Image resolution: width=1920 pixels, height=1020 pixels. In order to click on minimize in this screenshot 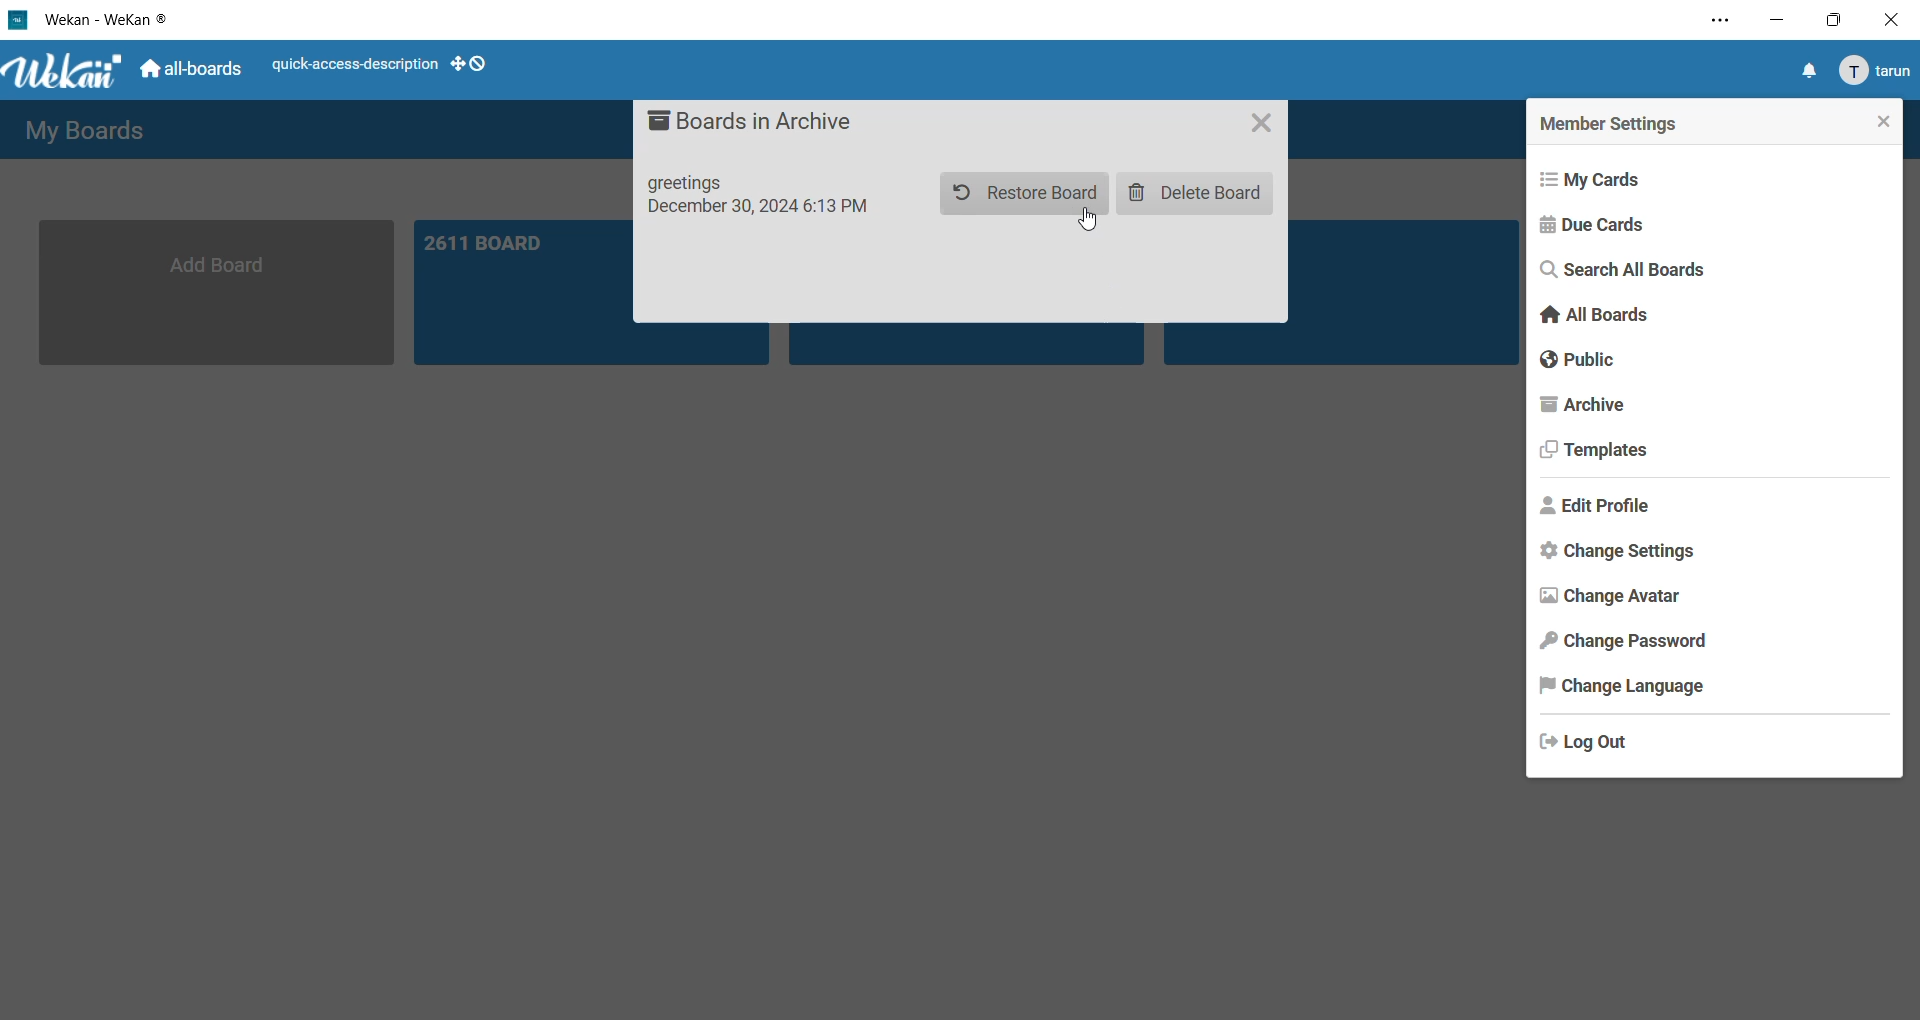, I will do `click(1779, 23)`.